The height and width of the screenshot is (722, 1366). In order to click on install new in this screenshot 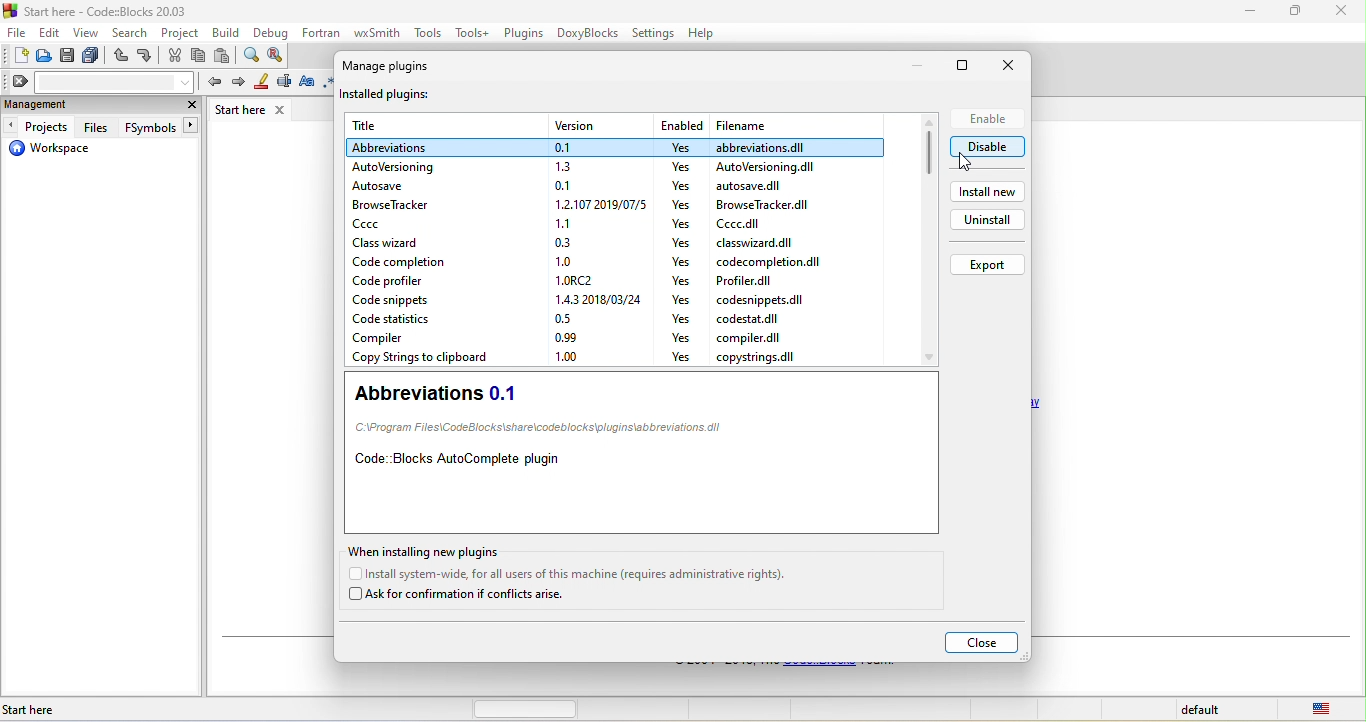, I will do `click(985, 190)`.